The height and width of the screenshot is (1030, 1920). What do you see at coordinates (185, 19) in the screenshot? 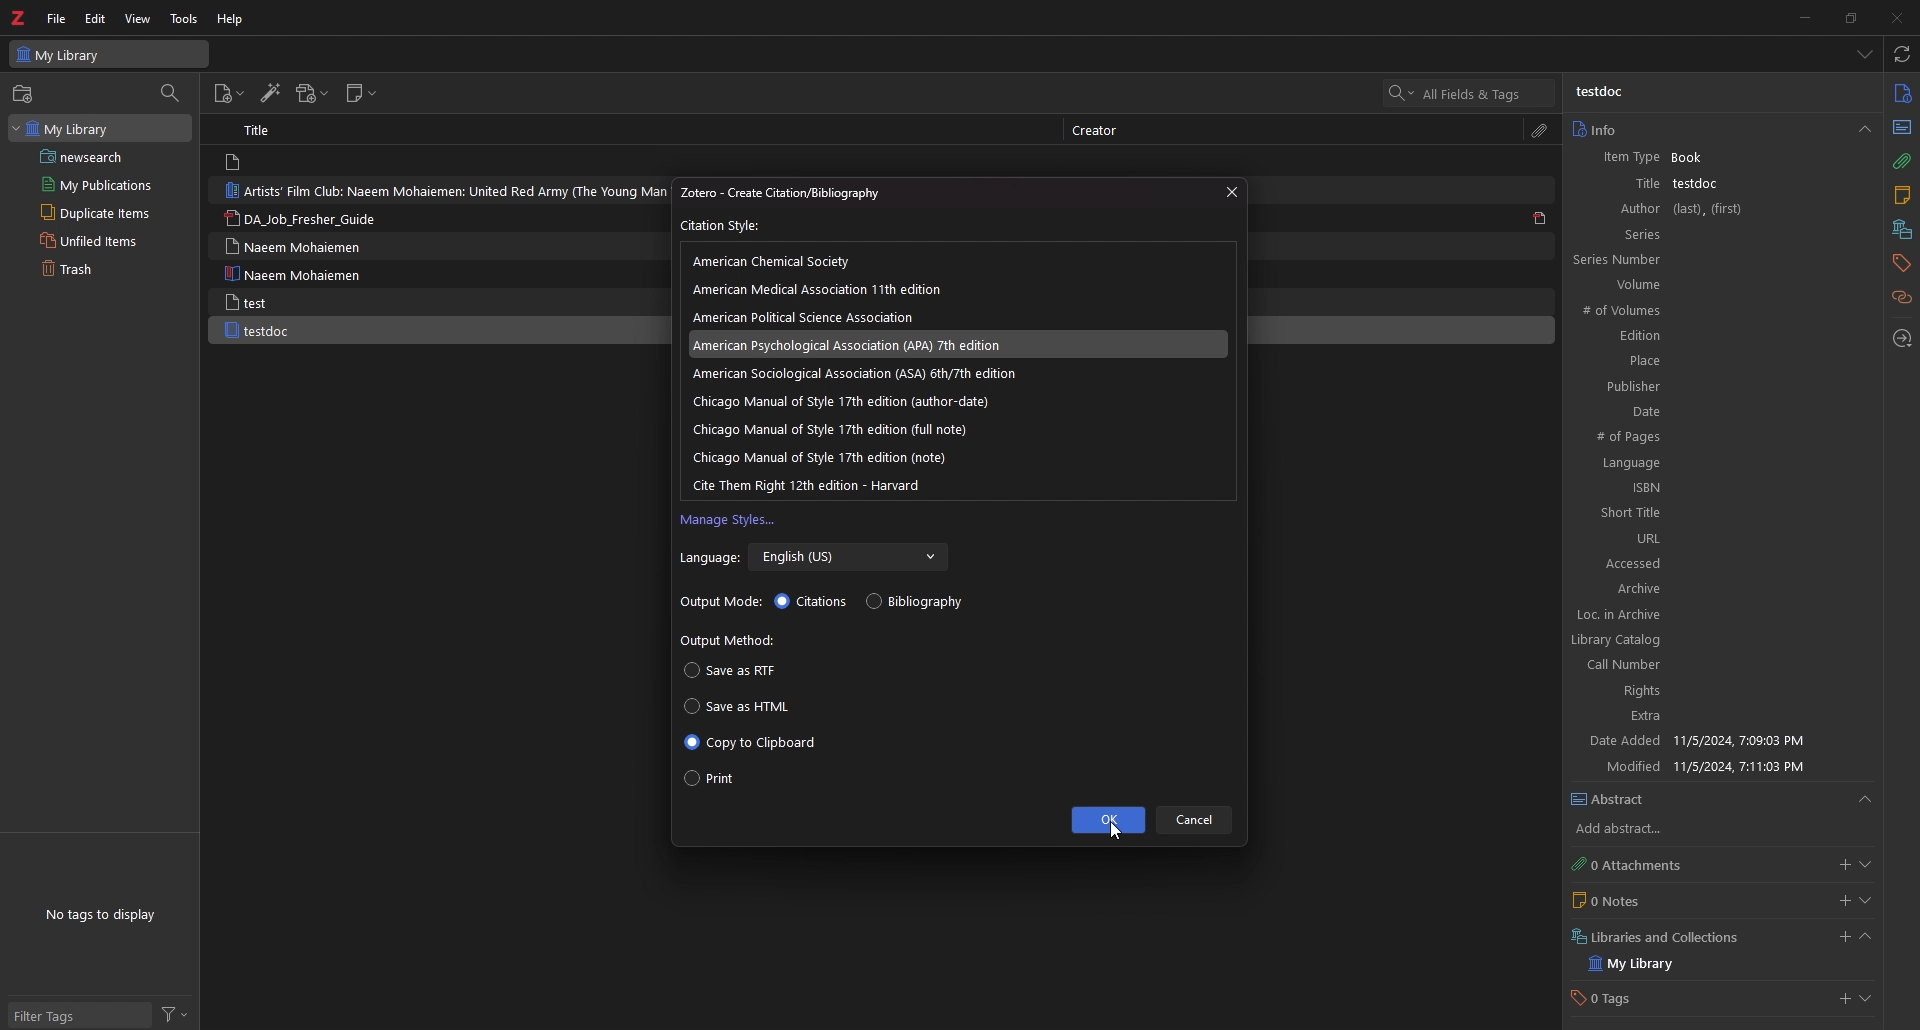
I see `tools` at bounding box center [185, 19].